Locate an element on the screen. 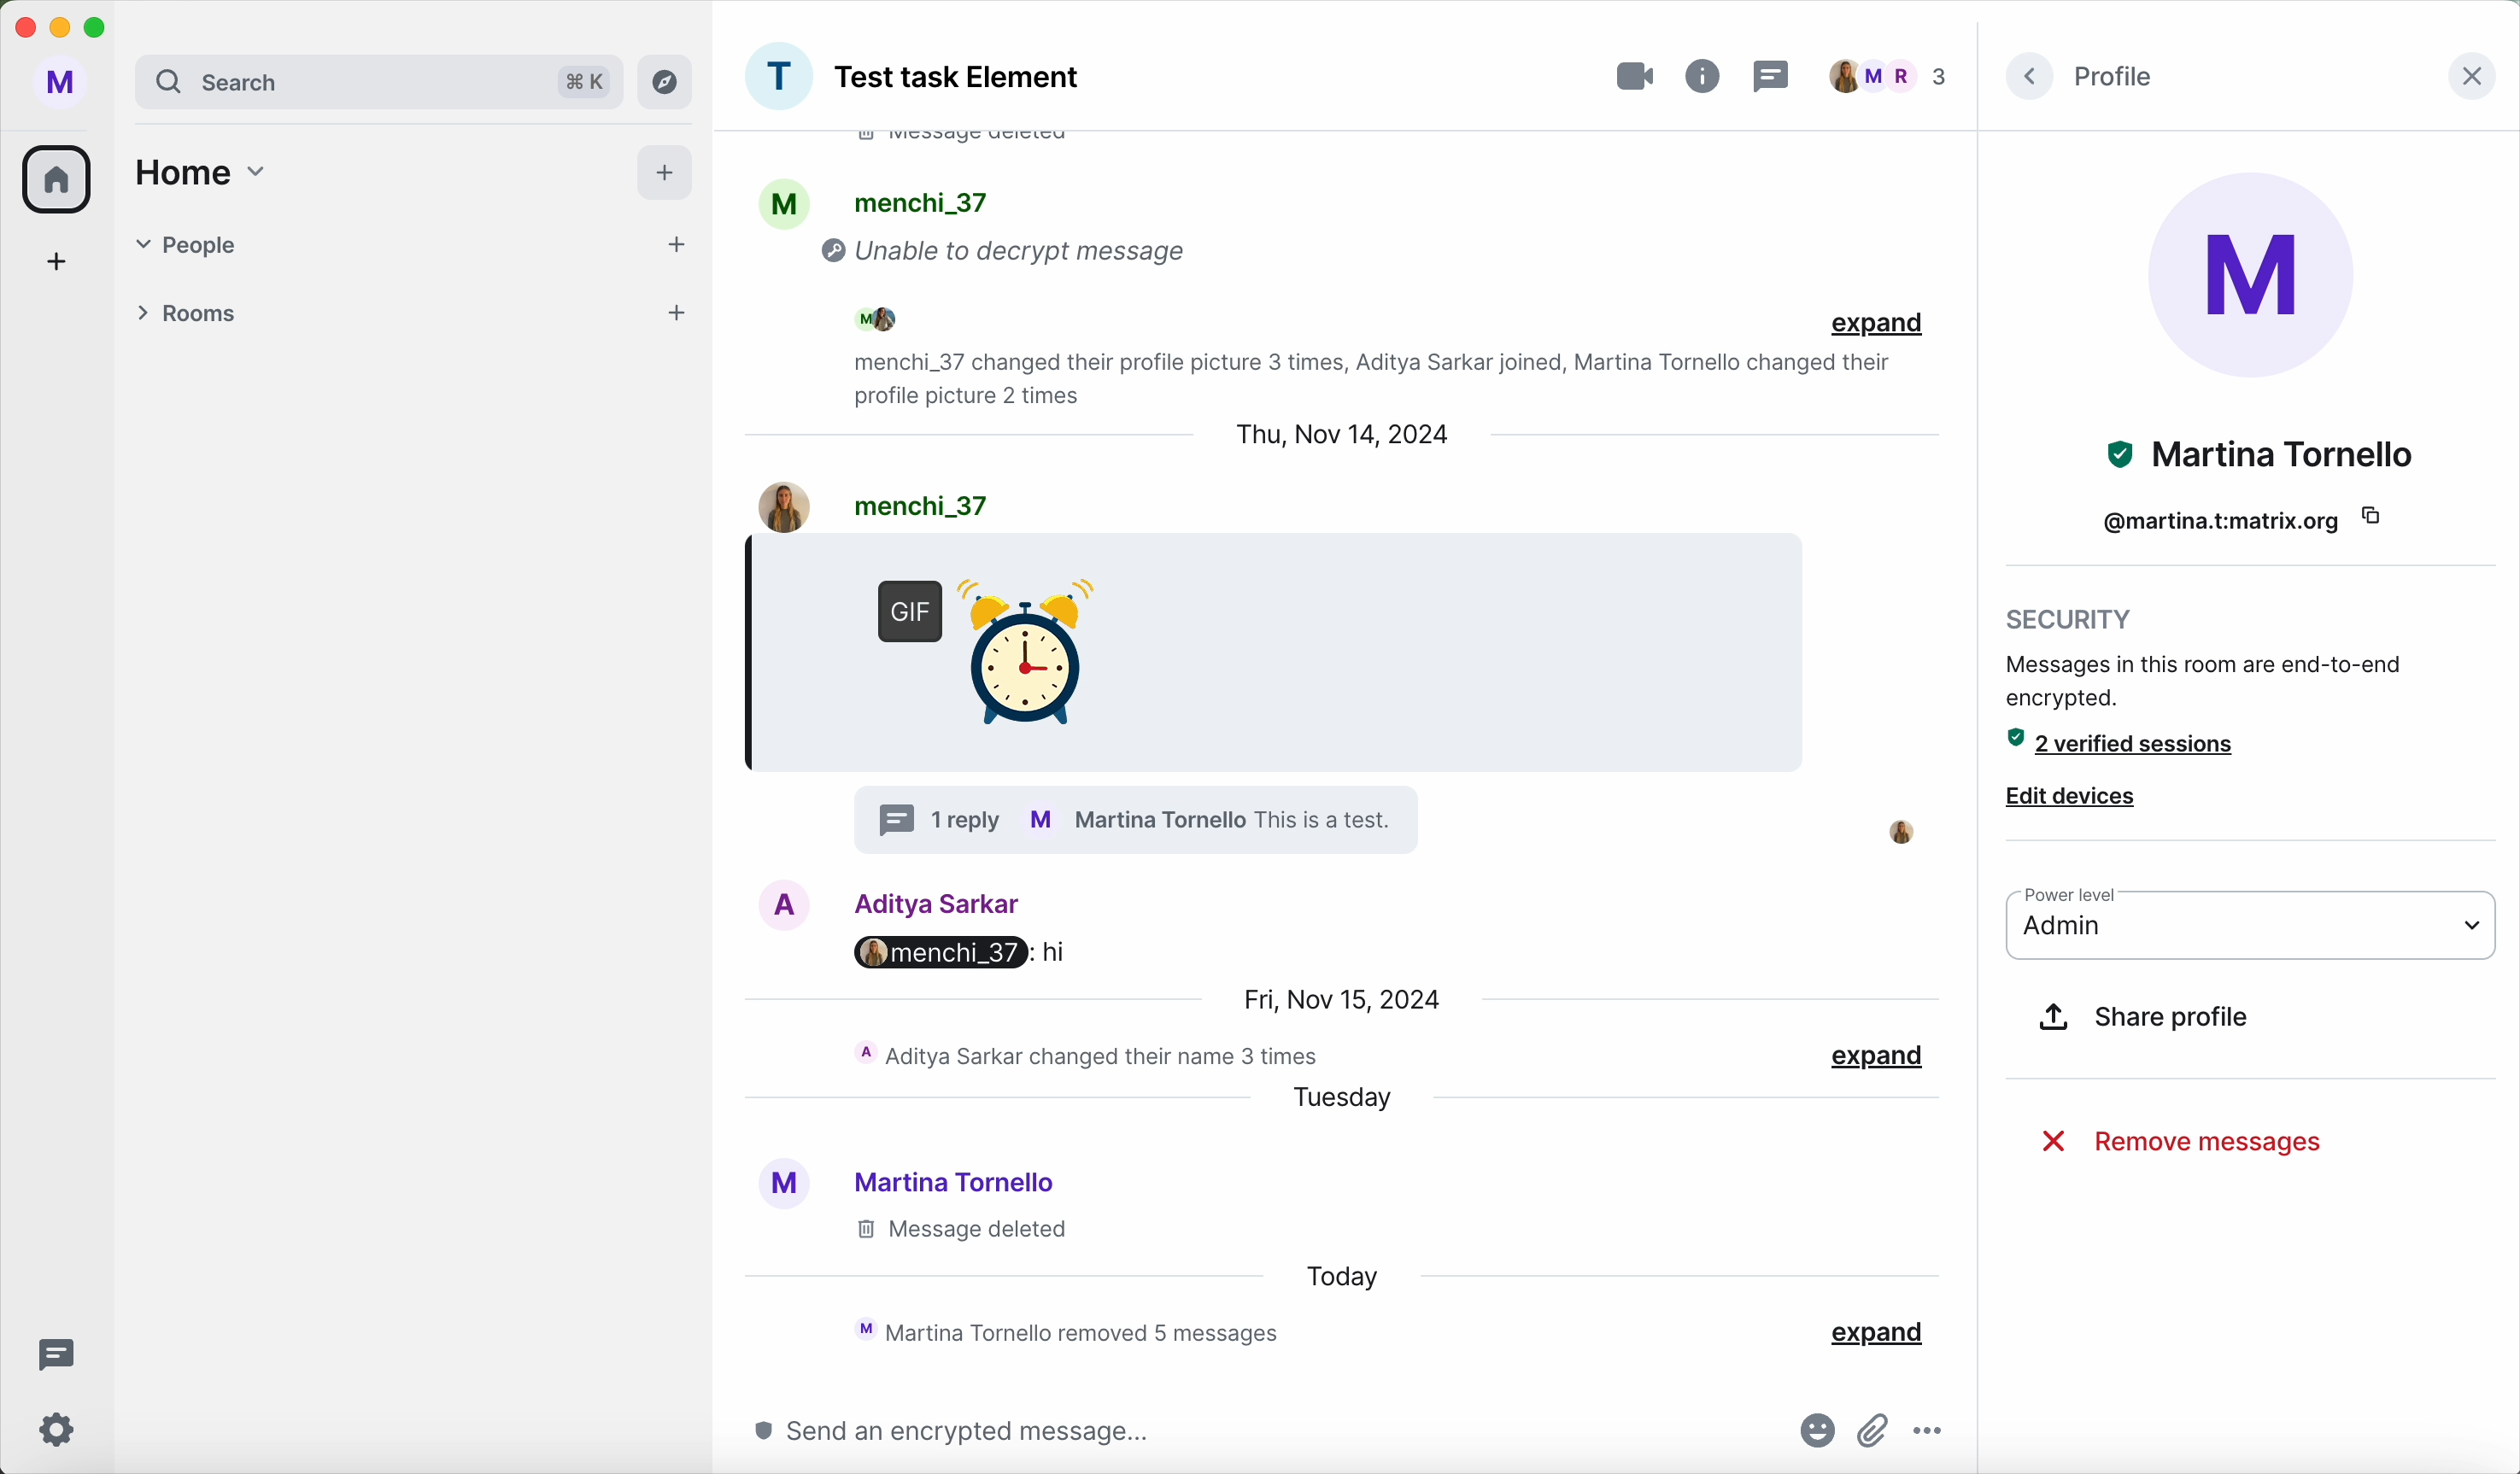 The width and height of the screenshot is (2520, 1474). info is located at coordinates (1706, 74).